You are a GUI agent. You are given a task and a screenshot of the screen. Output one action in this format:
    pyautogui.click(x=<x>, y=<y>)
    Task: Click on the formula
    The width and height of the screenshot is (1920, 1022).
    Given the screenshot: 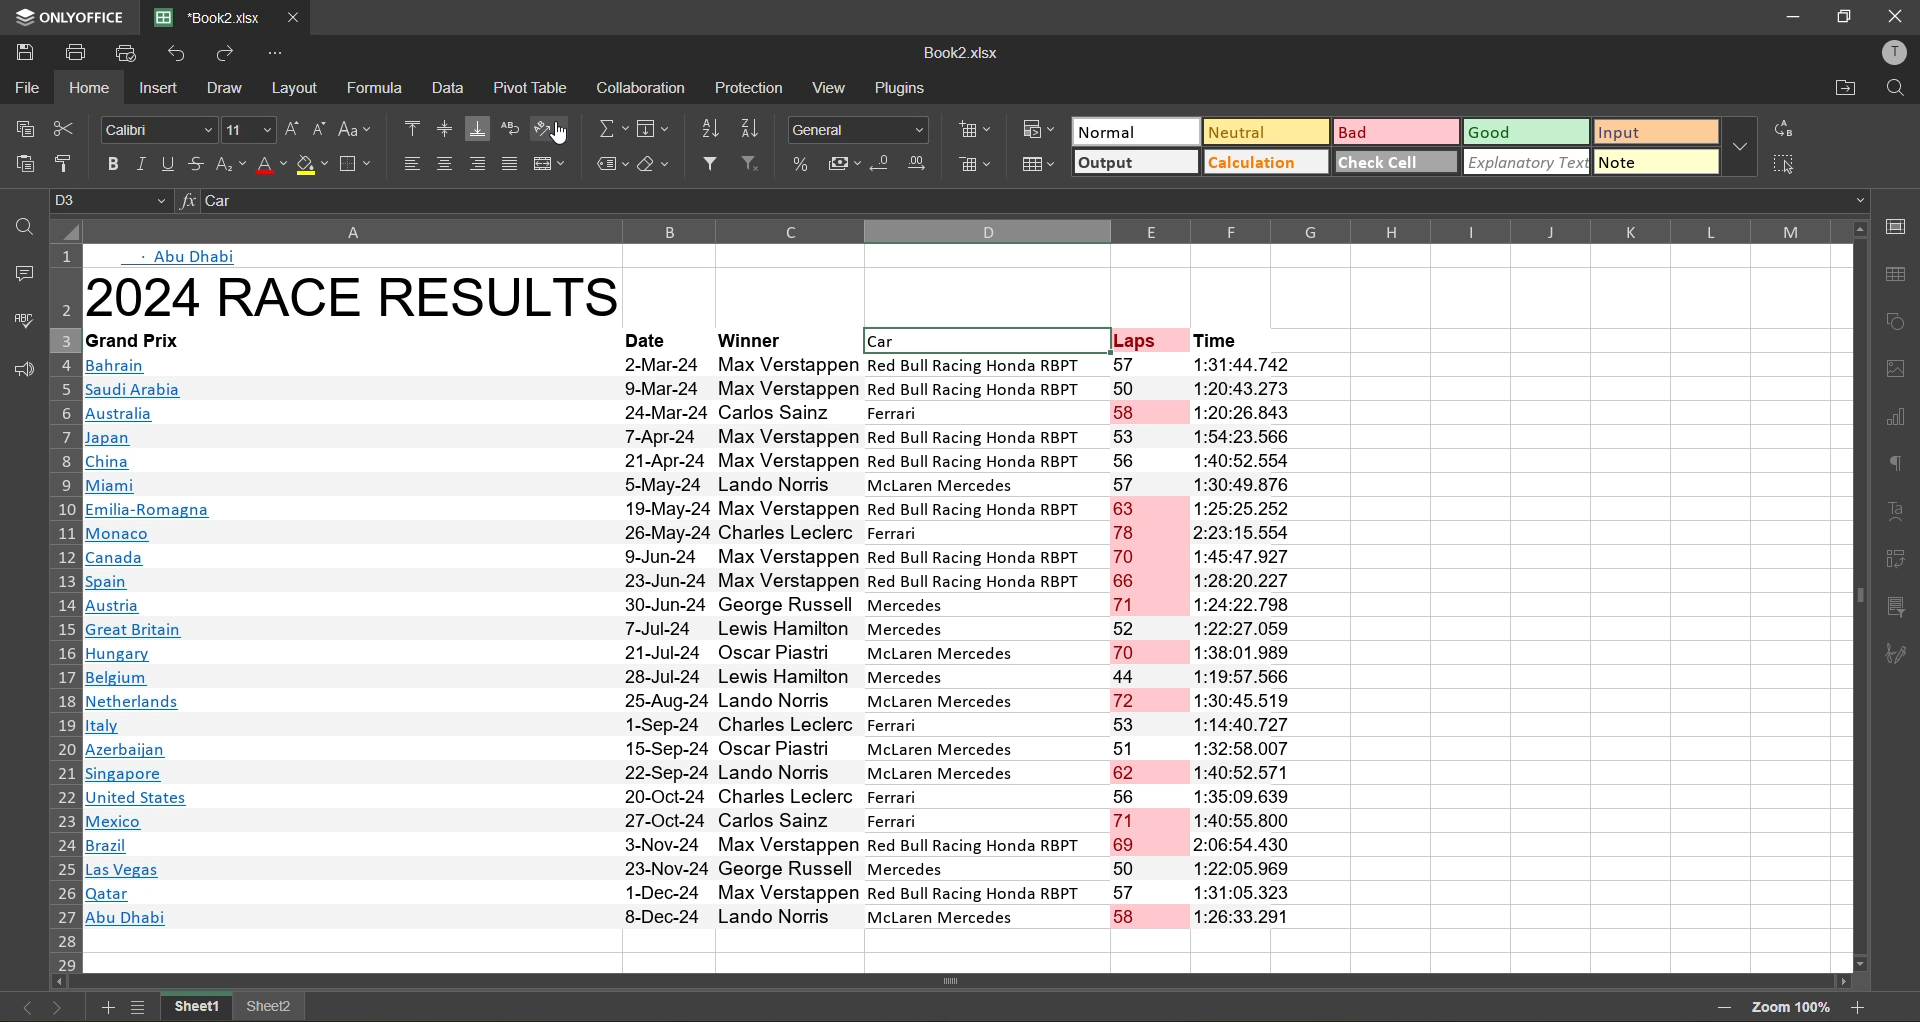 What is the action you would take?
    pyautogui.click(x=376, y=90)
    